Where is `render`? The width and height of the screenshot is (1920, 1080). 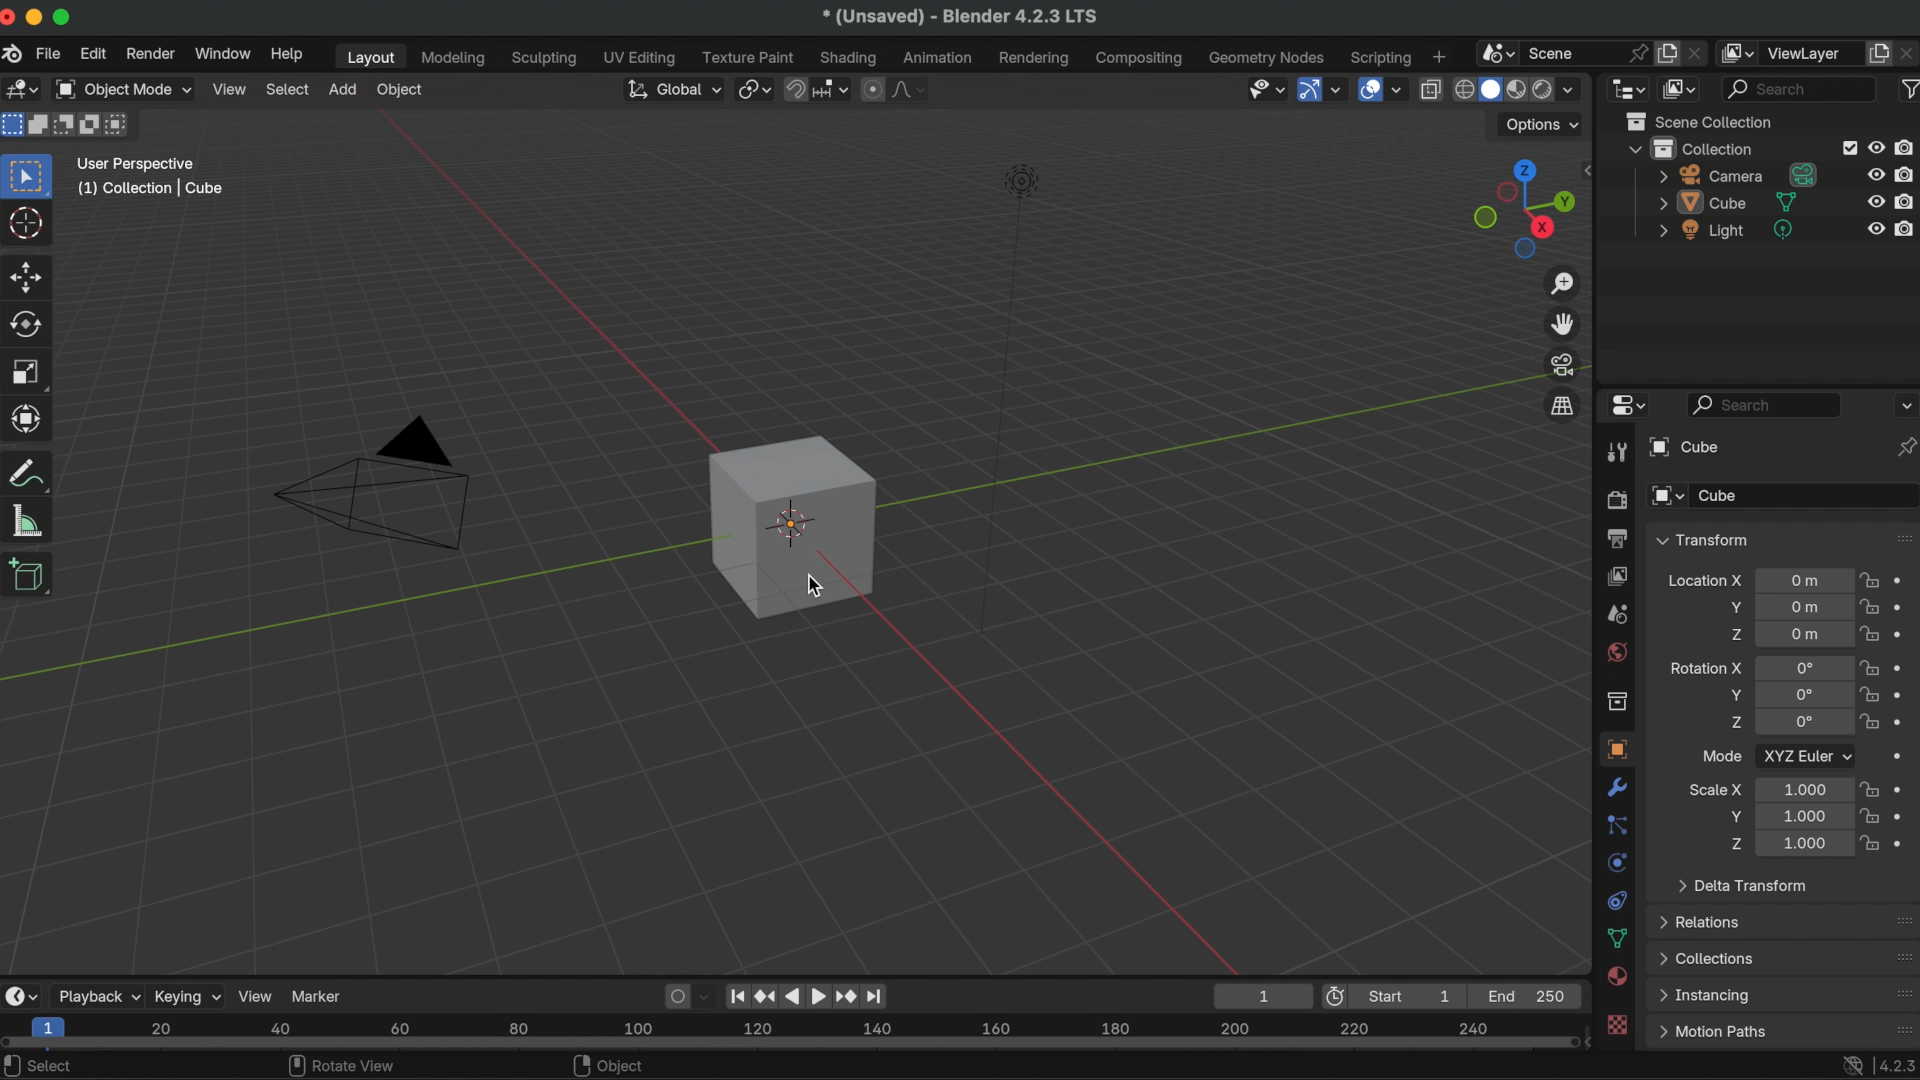
render is located at coordinates (148, 54).